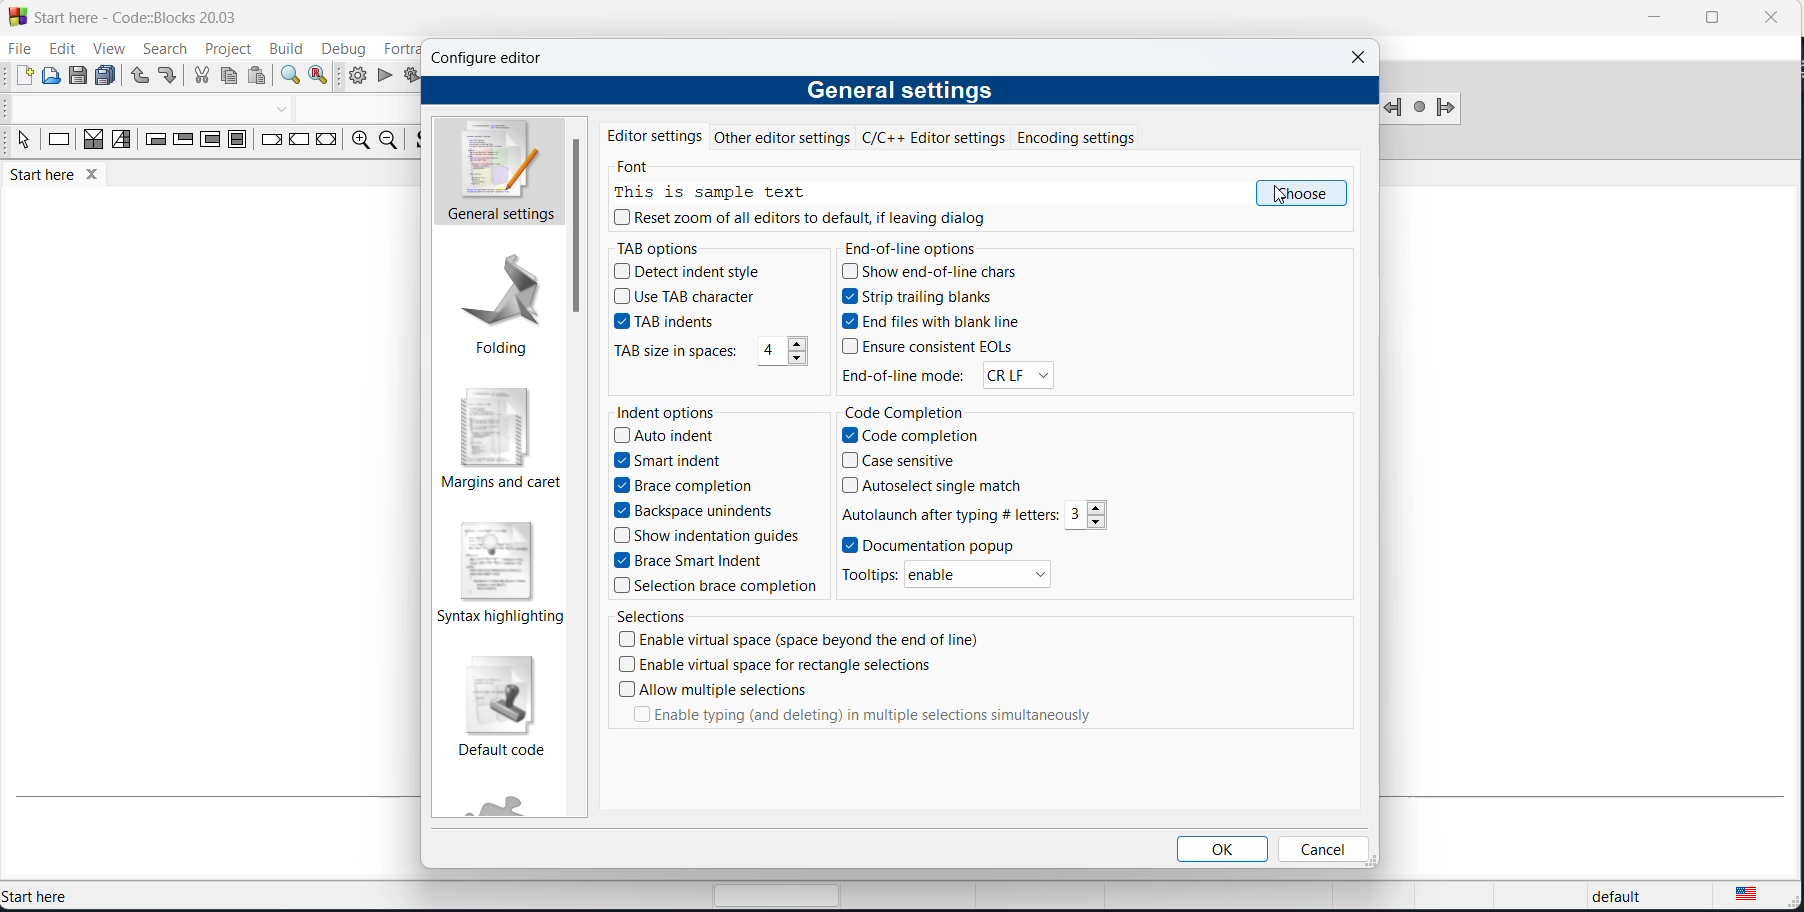  What do you see at coordinates (797, 362) in the screenshot?
I see `decrement` at bounding box center [797, 362].